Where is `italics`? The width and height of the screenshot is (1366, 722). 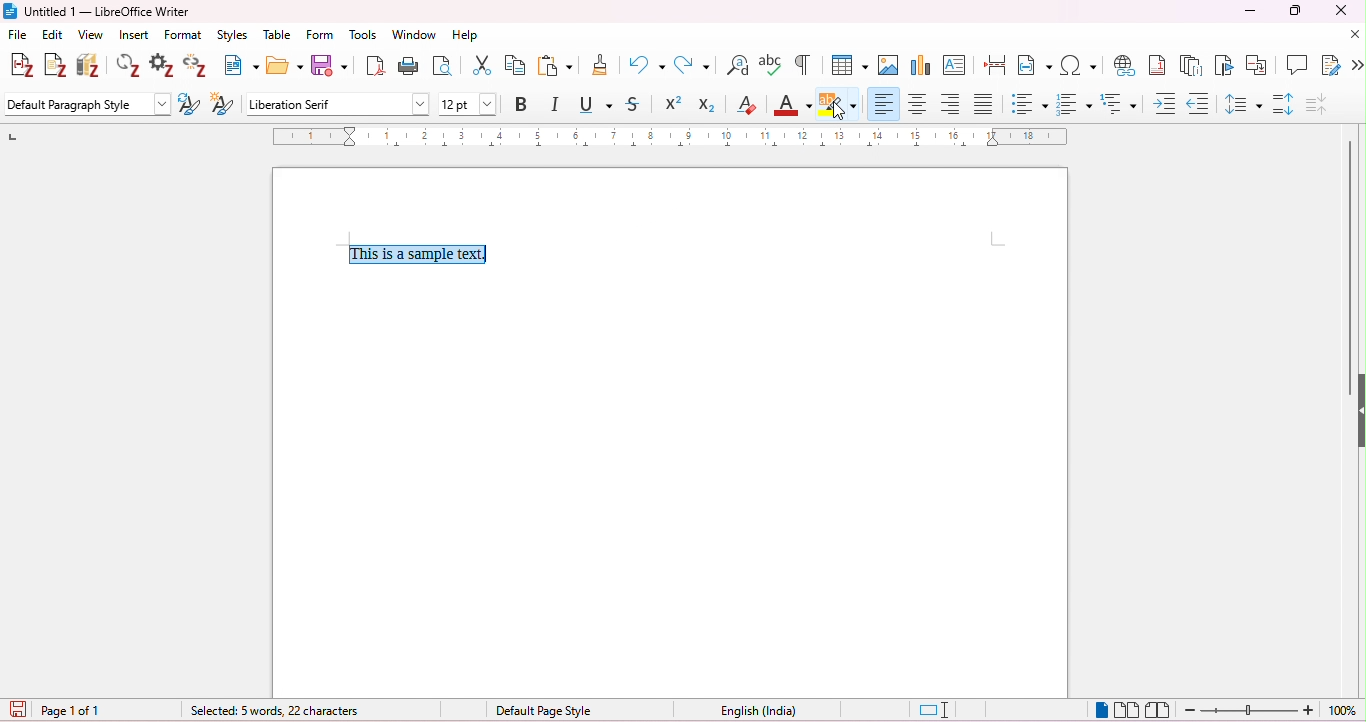 italics is located at coordinates (554, 104).